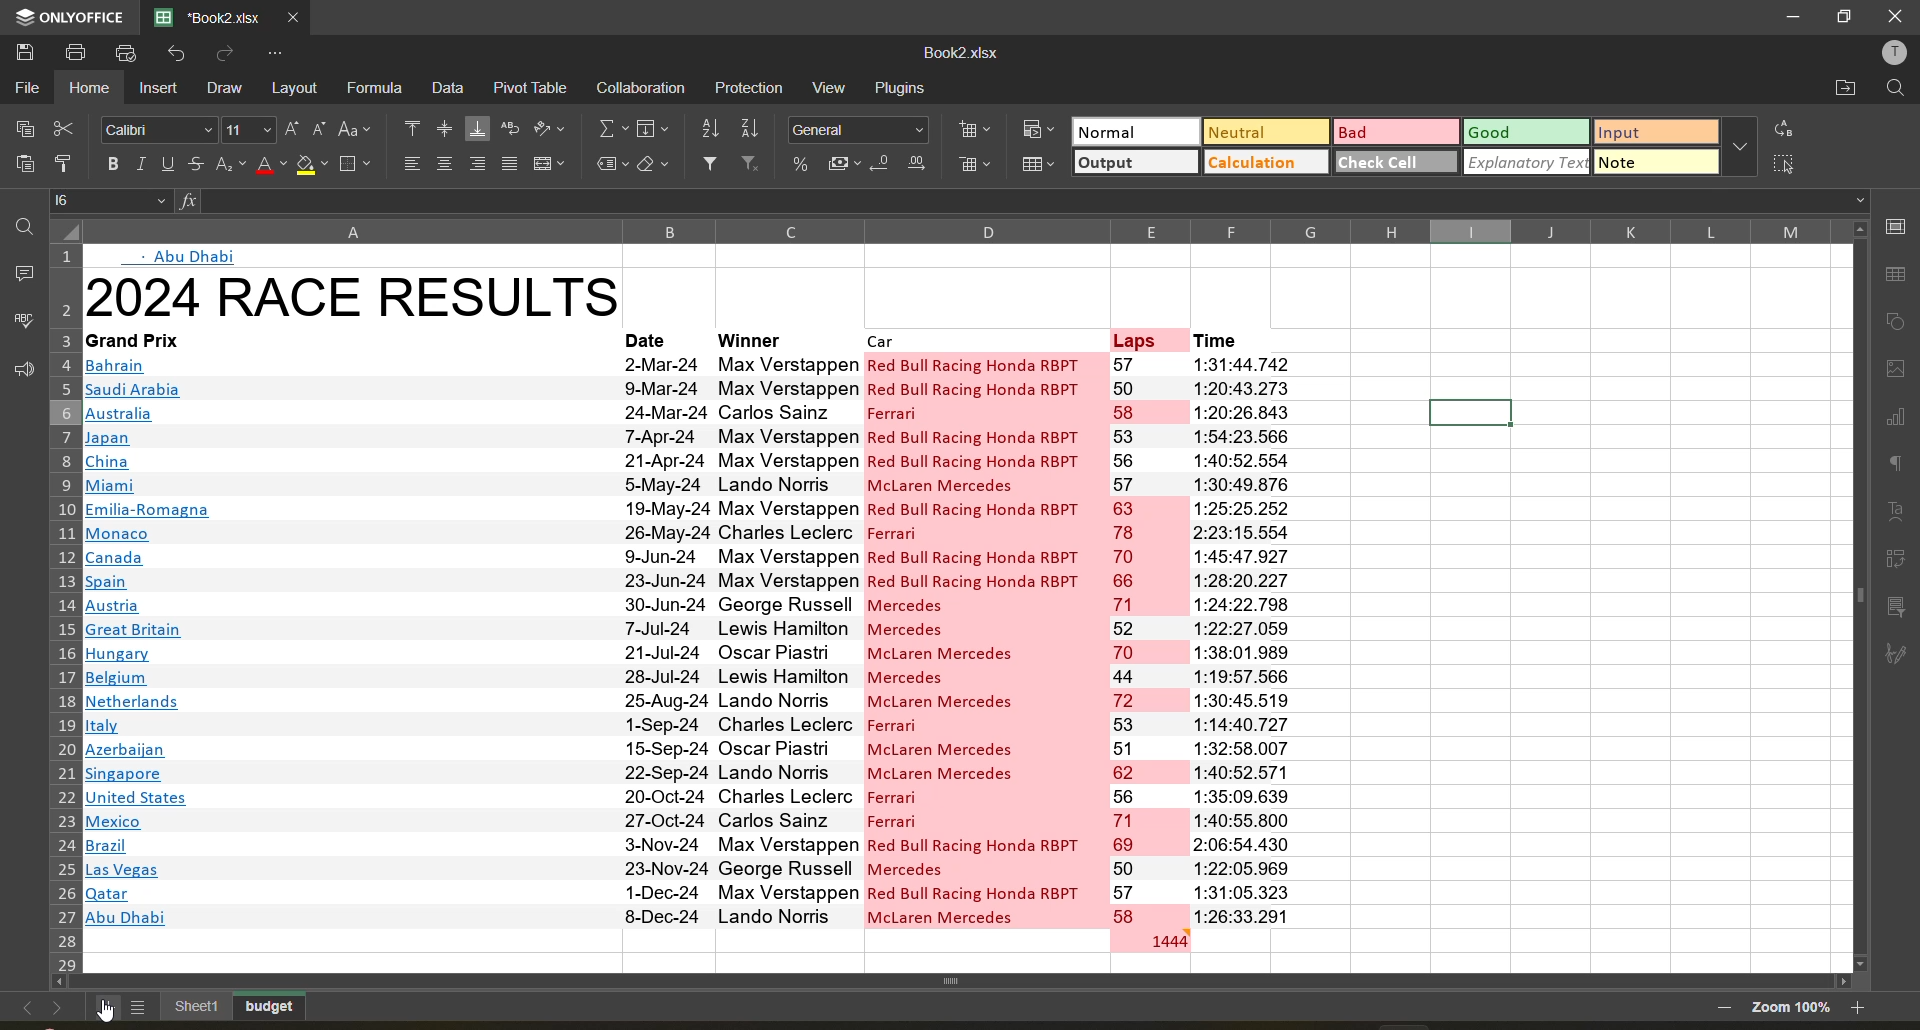 Image resolution: width=1920 pixels, height=1030 pixels. I want to click on print, so click(78, 54).